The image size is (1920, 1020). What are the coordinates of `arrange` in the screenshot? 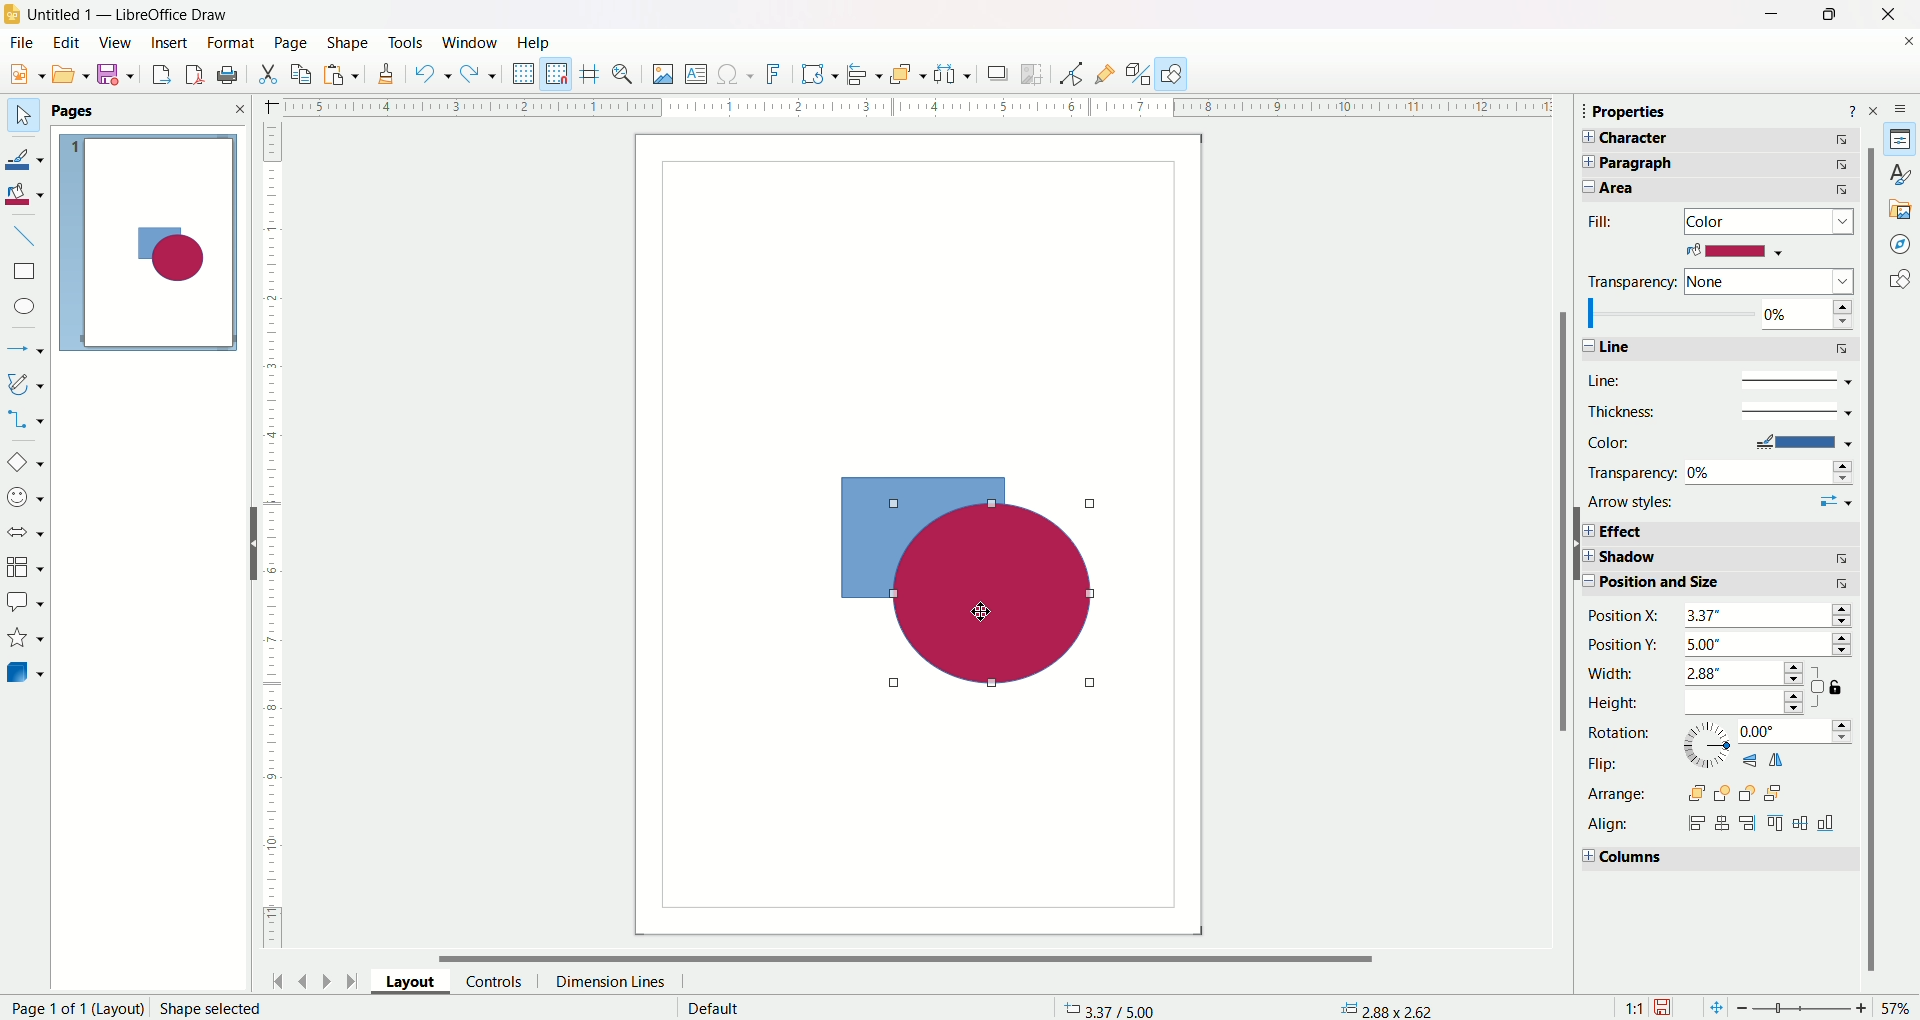 It's located at (906, 74).